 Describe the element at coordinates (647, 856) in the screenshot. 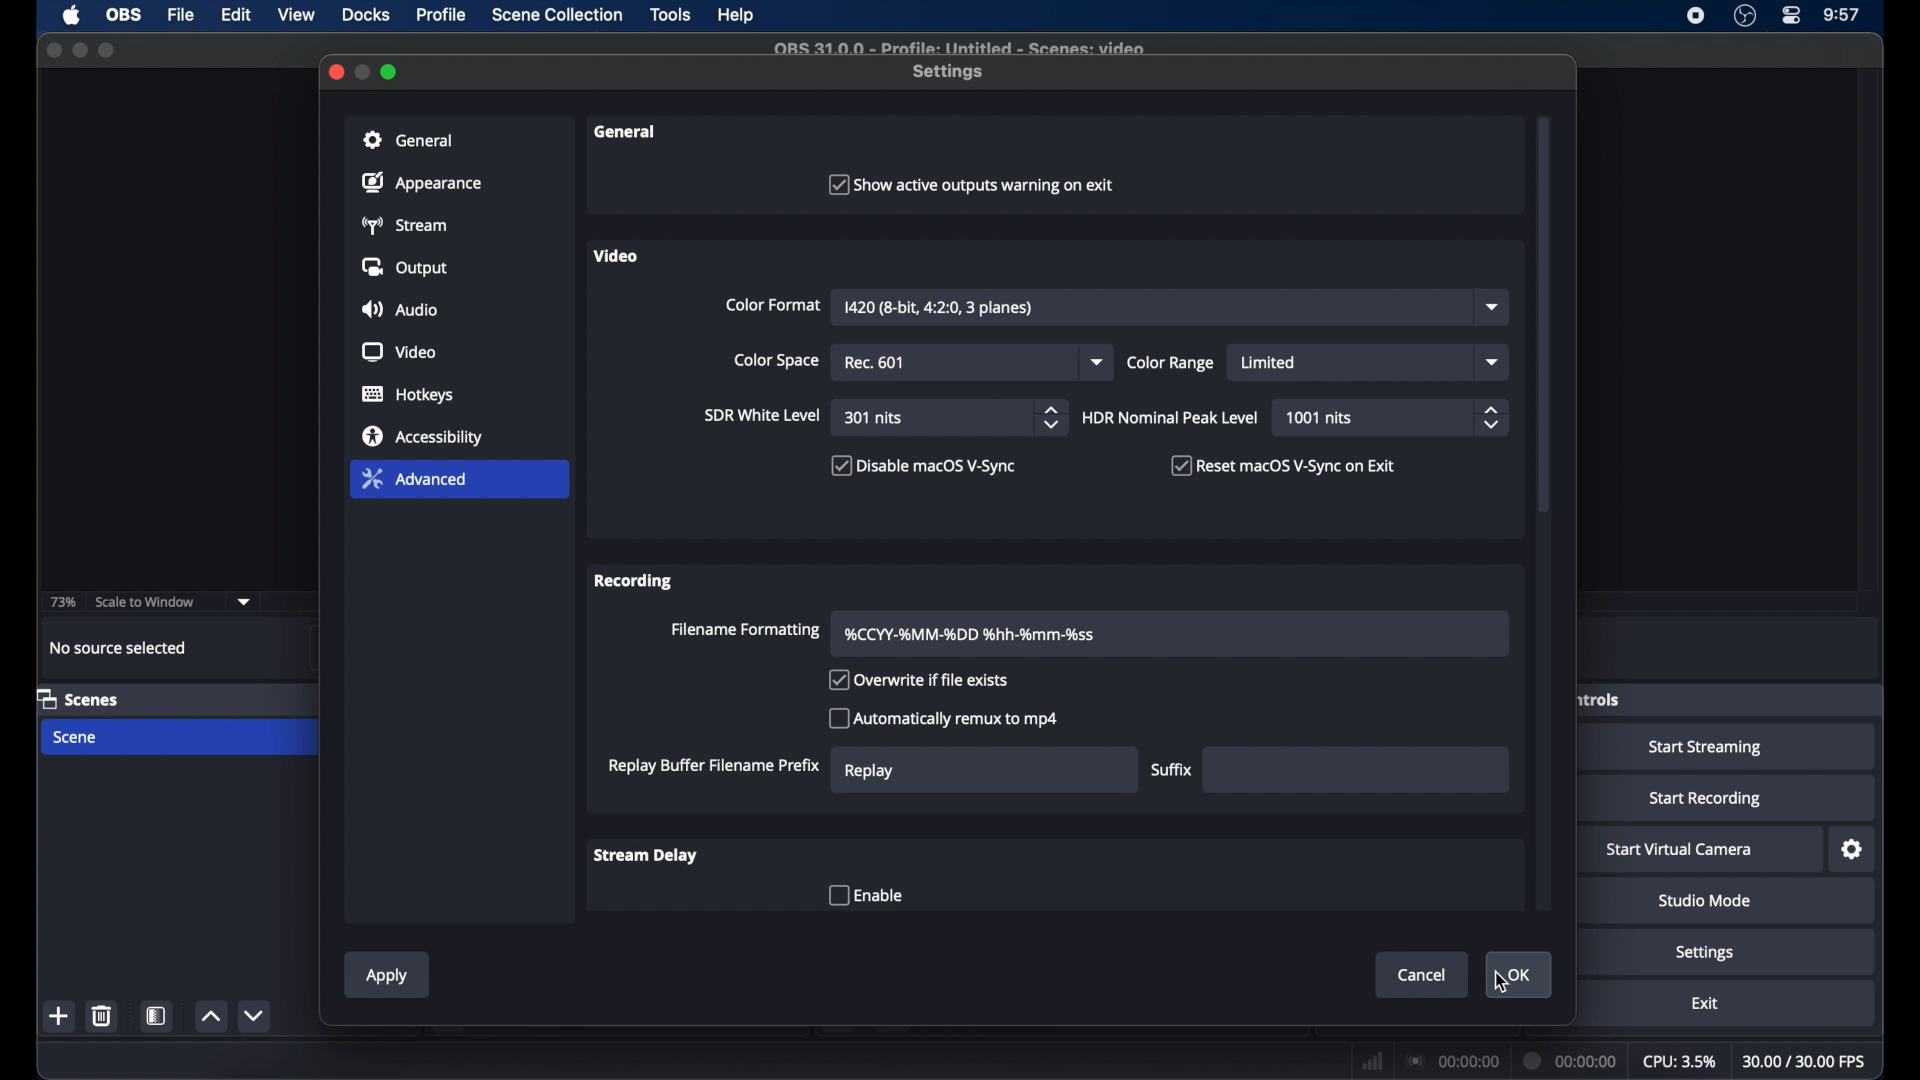

I see `stream delay` at that location.